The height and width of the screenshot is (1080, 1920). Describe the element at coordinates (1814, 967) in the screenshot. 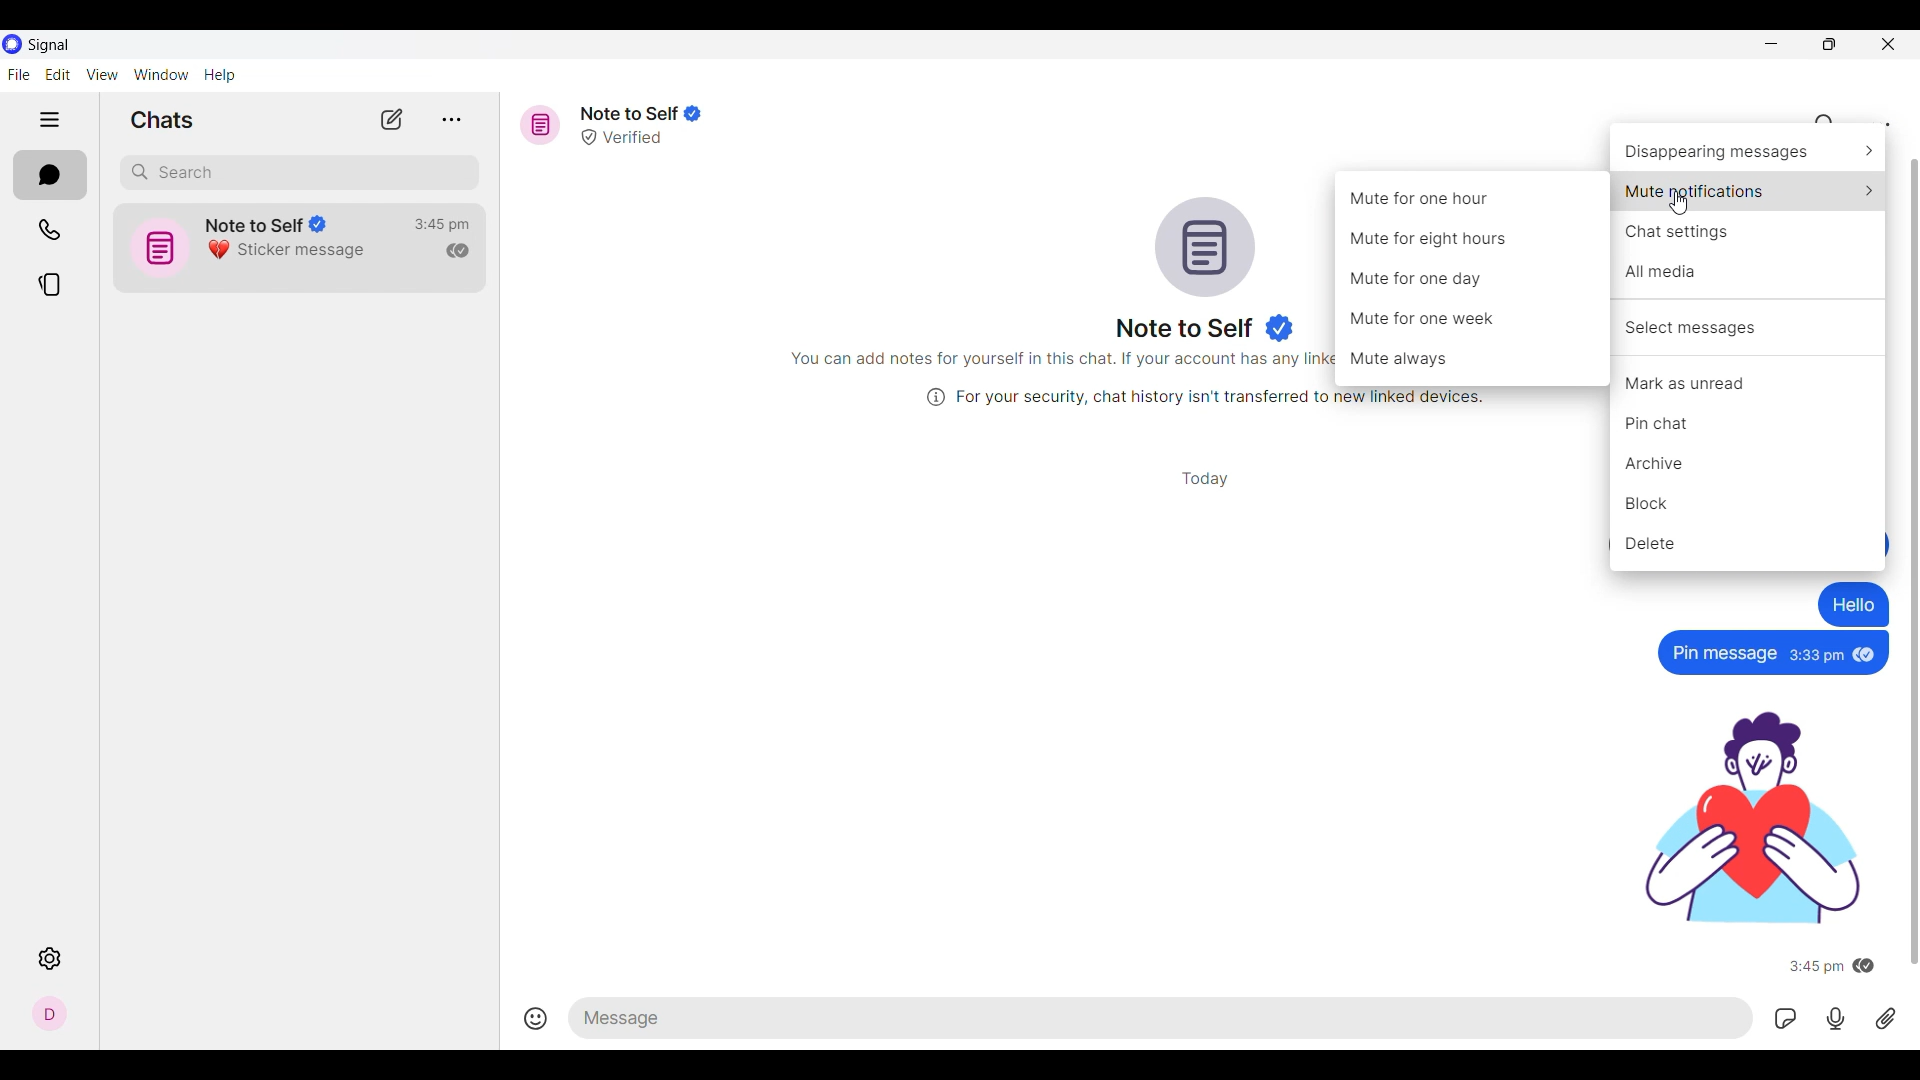

I see `3:45 pm` at that location.